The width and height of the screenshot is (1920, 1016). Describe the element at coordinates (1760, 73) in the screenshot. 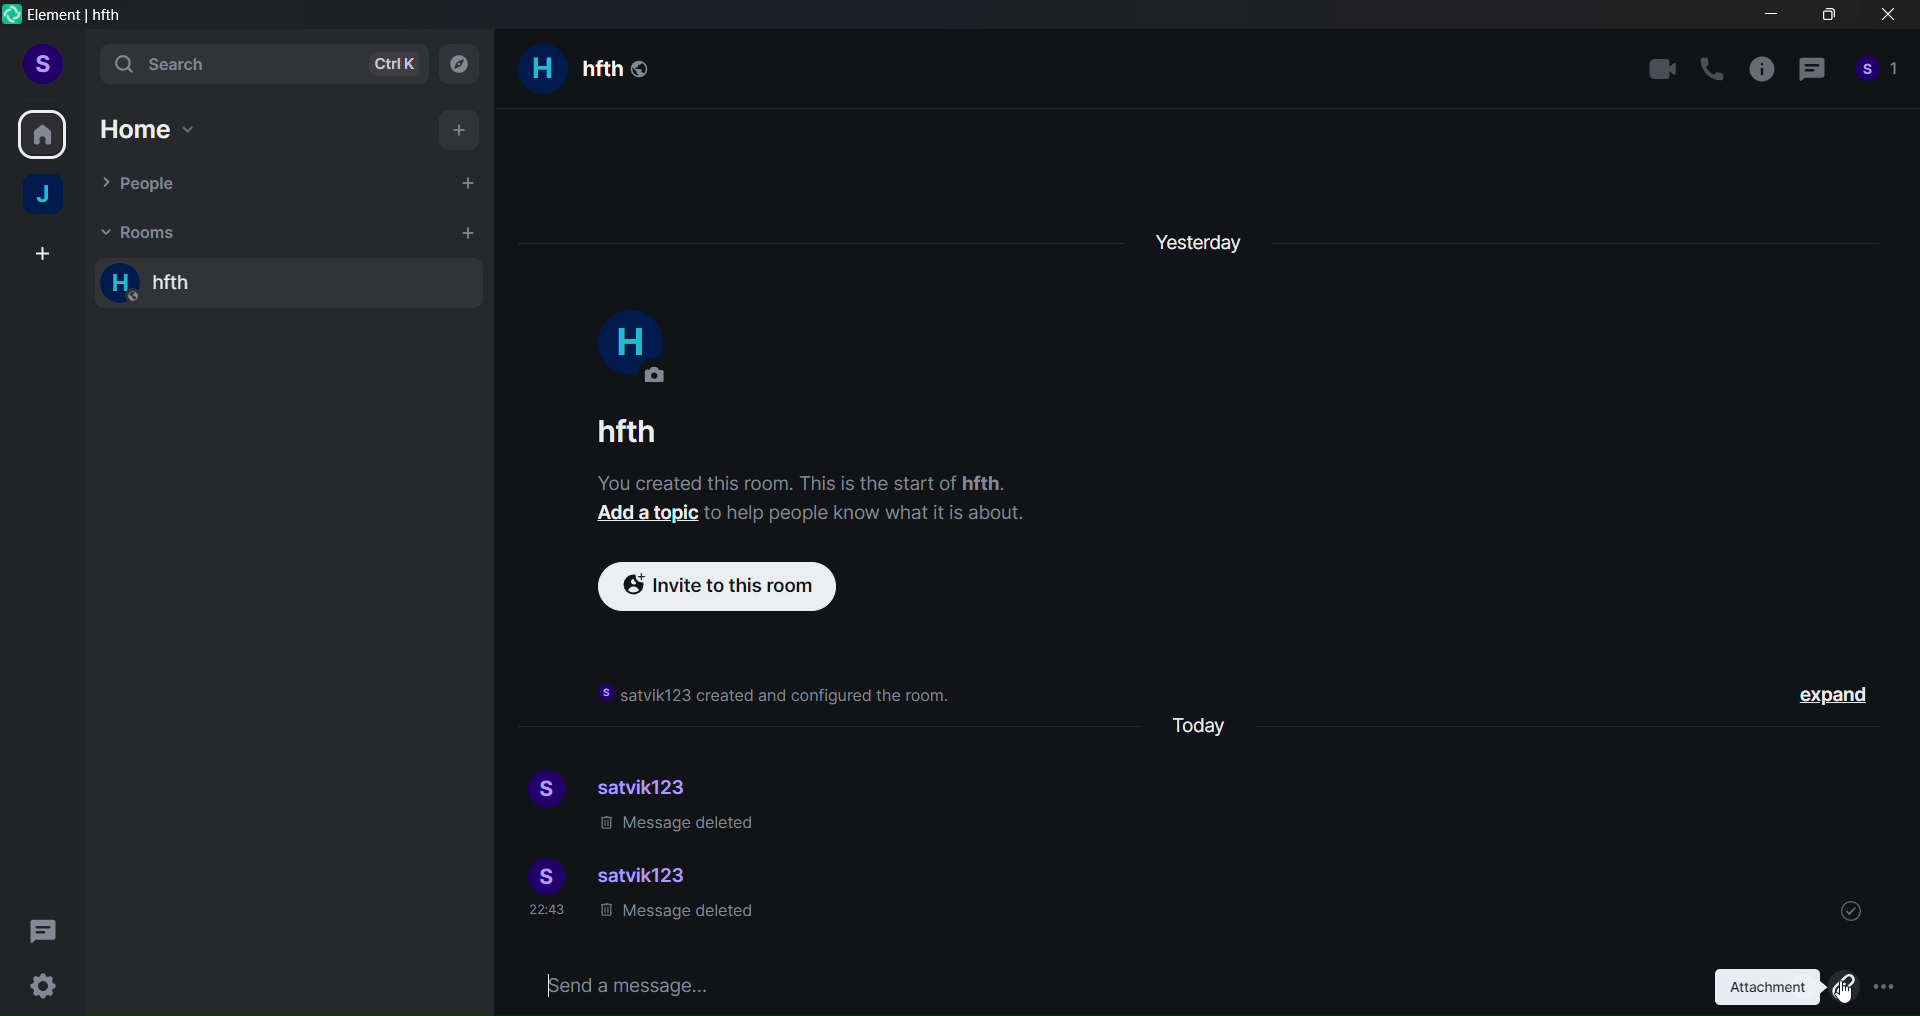

I see `room info` at that location.